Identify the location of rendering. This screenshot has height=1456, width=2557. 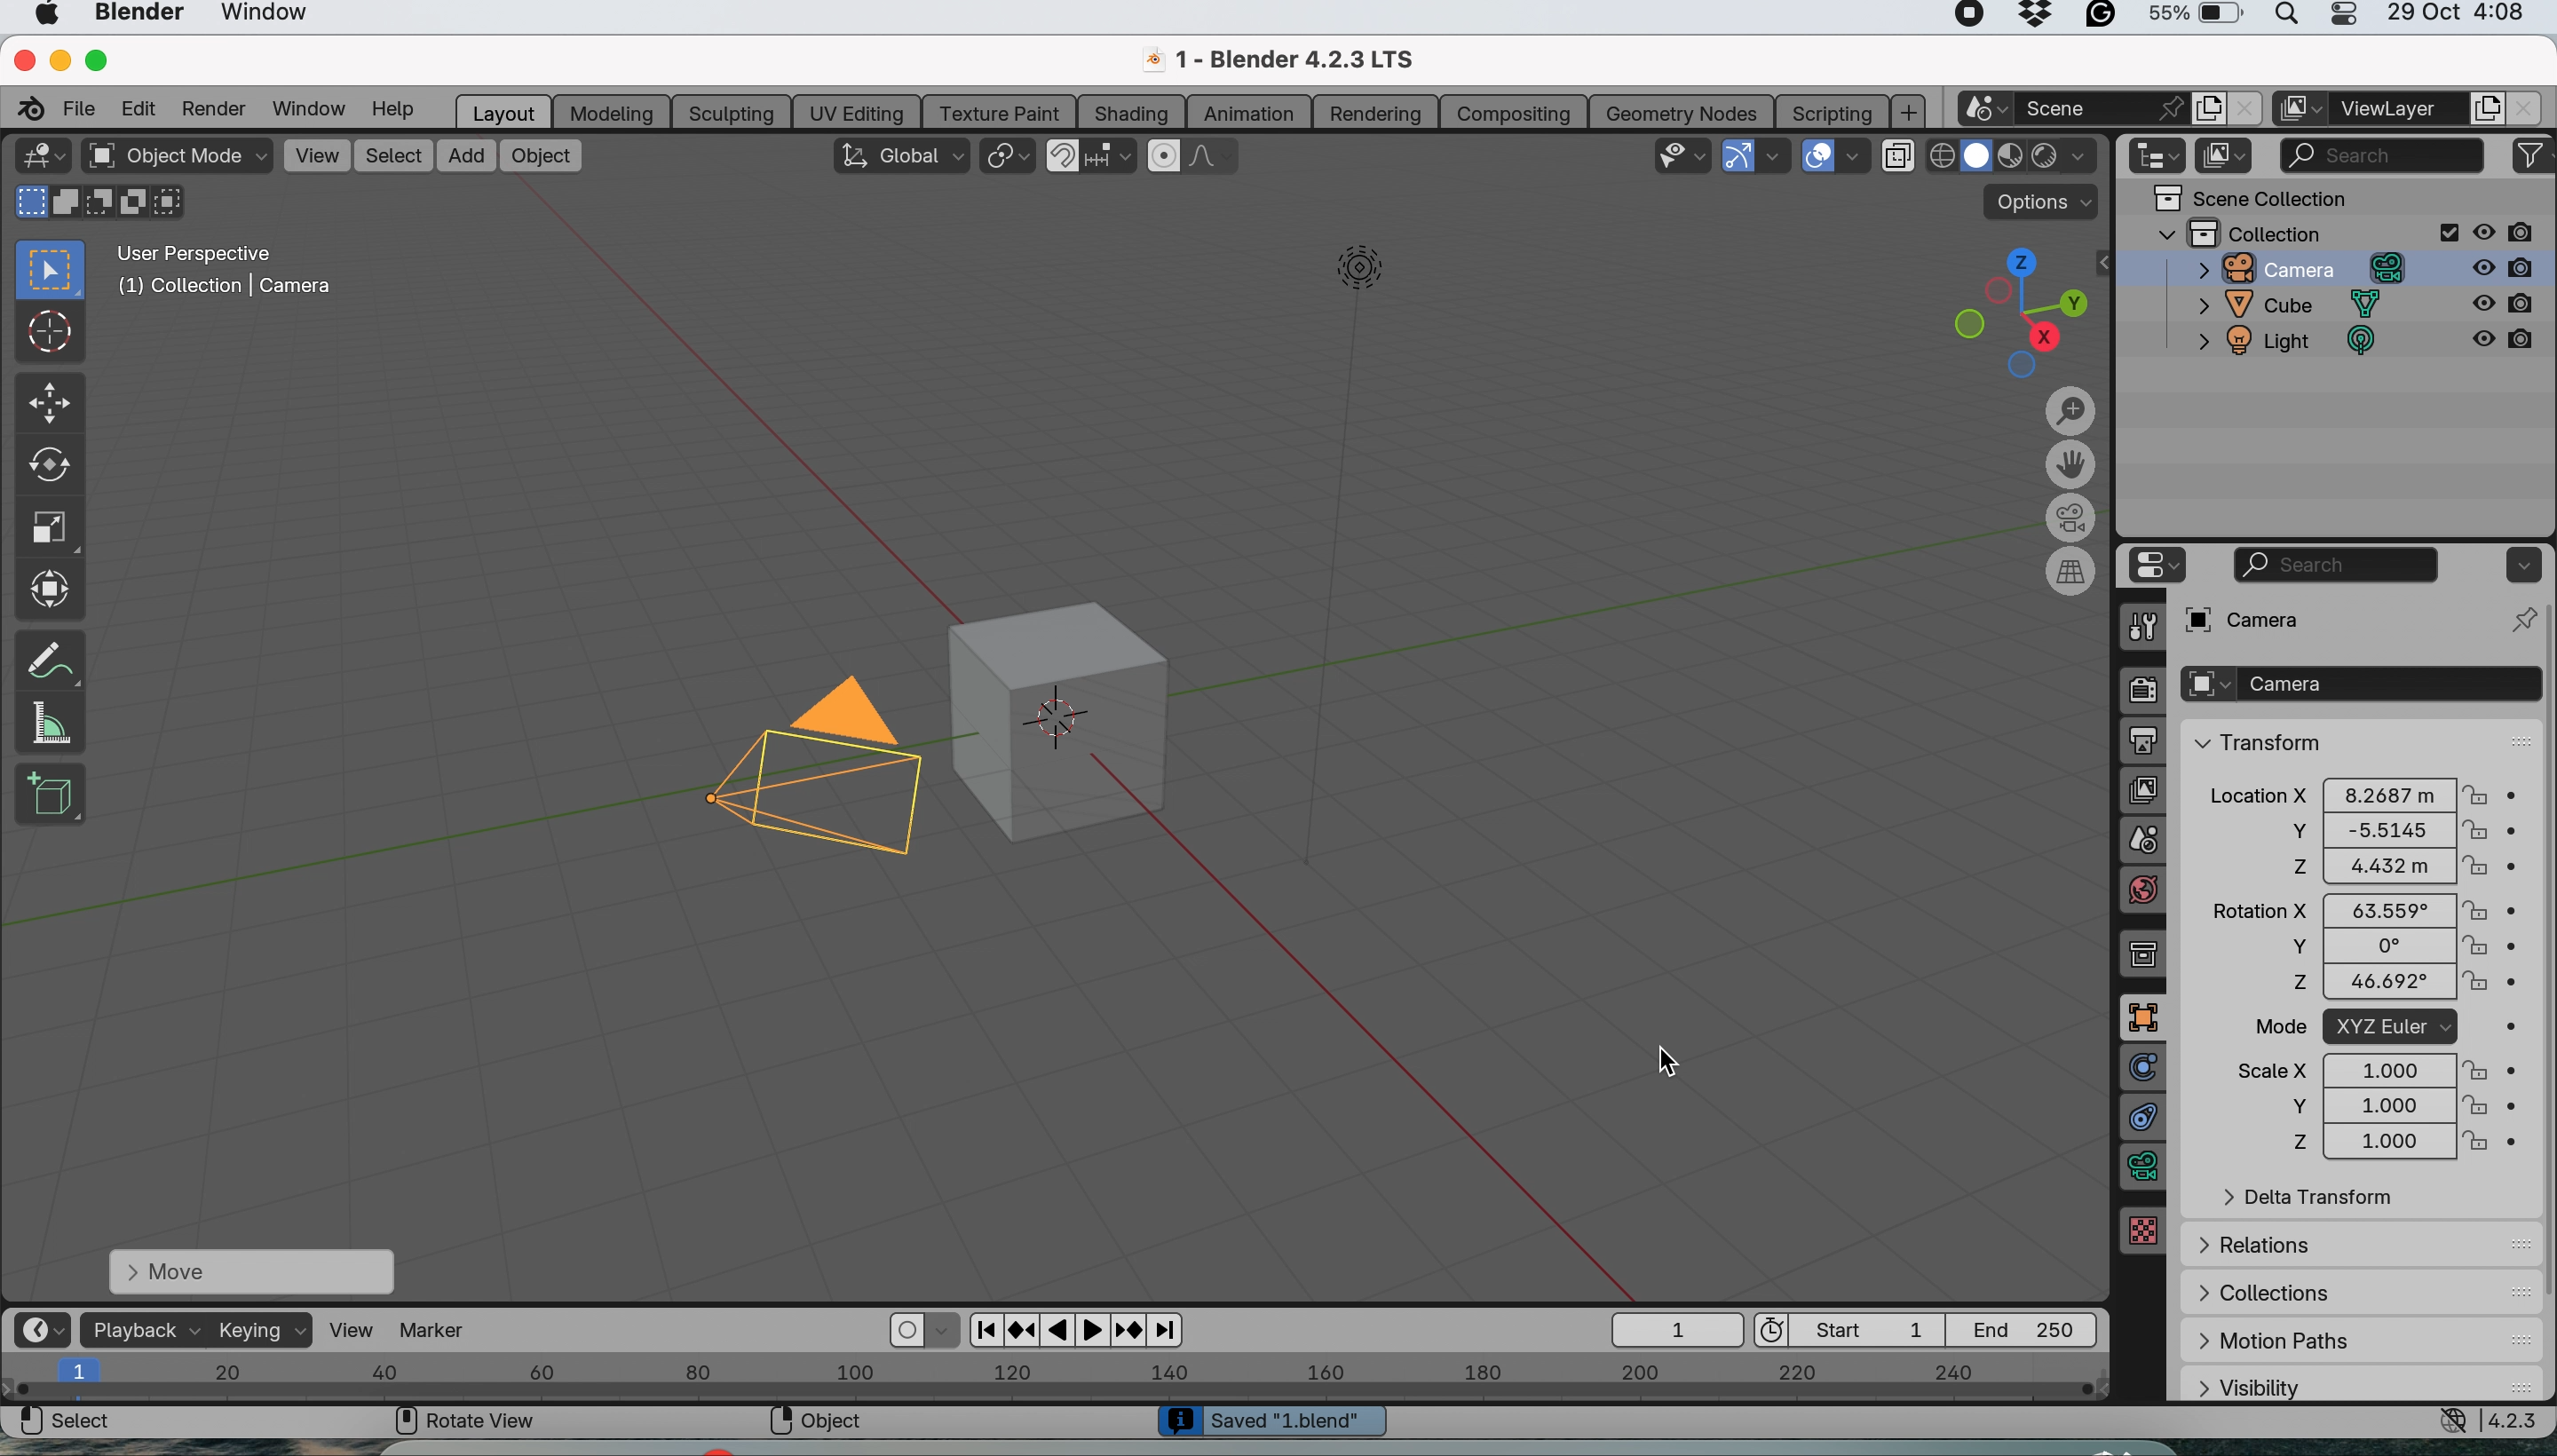
(1375, 113).